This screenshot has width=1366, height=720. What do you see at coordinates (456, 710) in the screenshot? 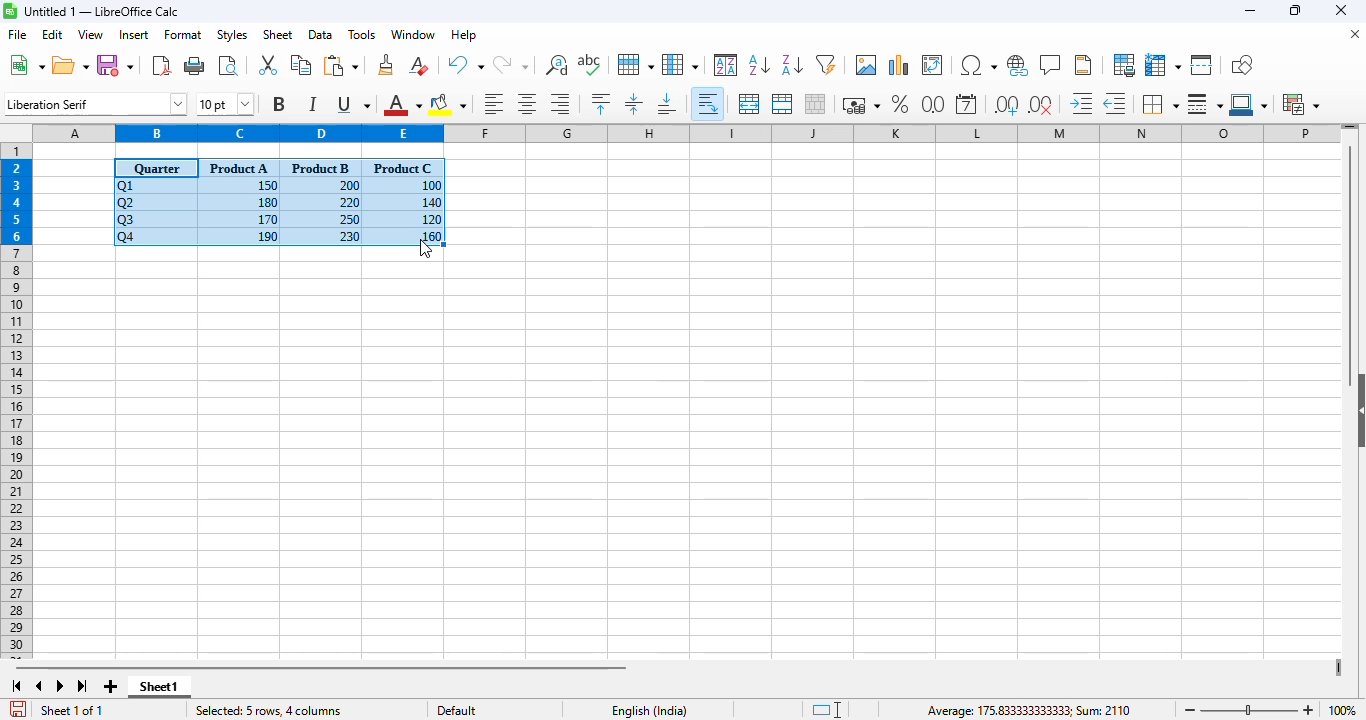
I see `default` at bounding box center [456, 710].